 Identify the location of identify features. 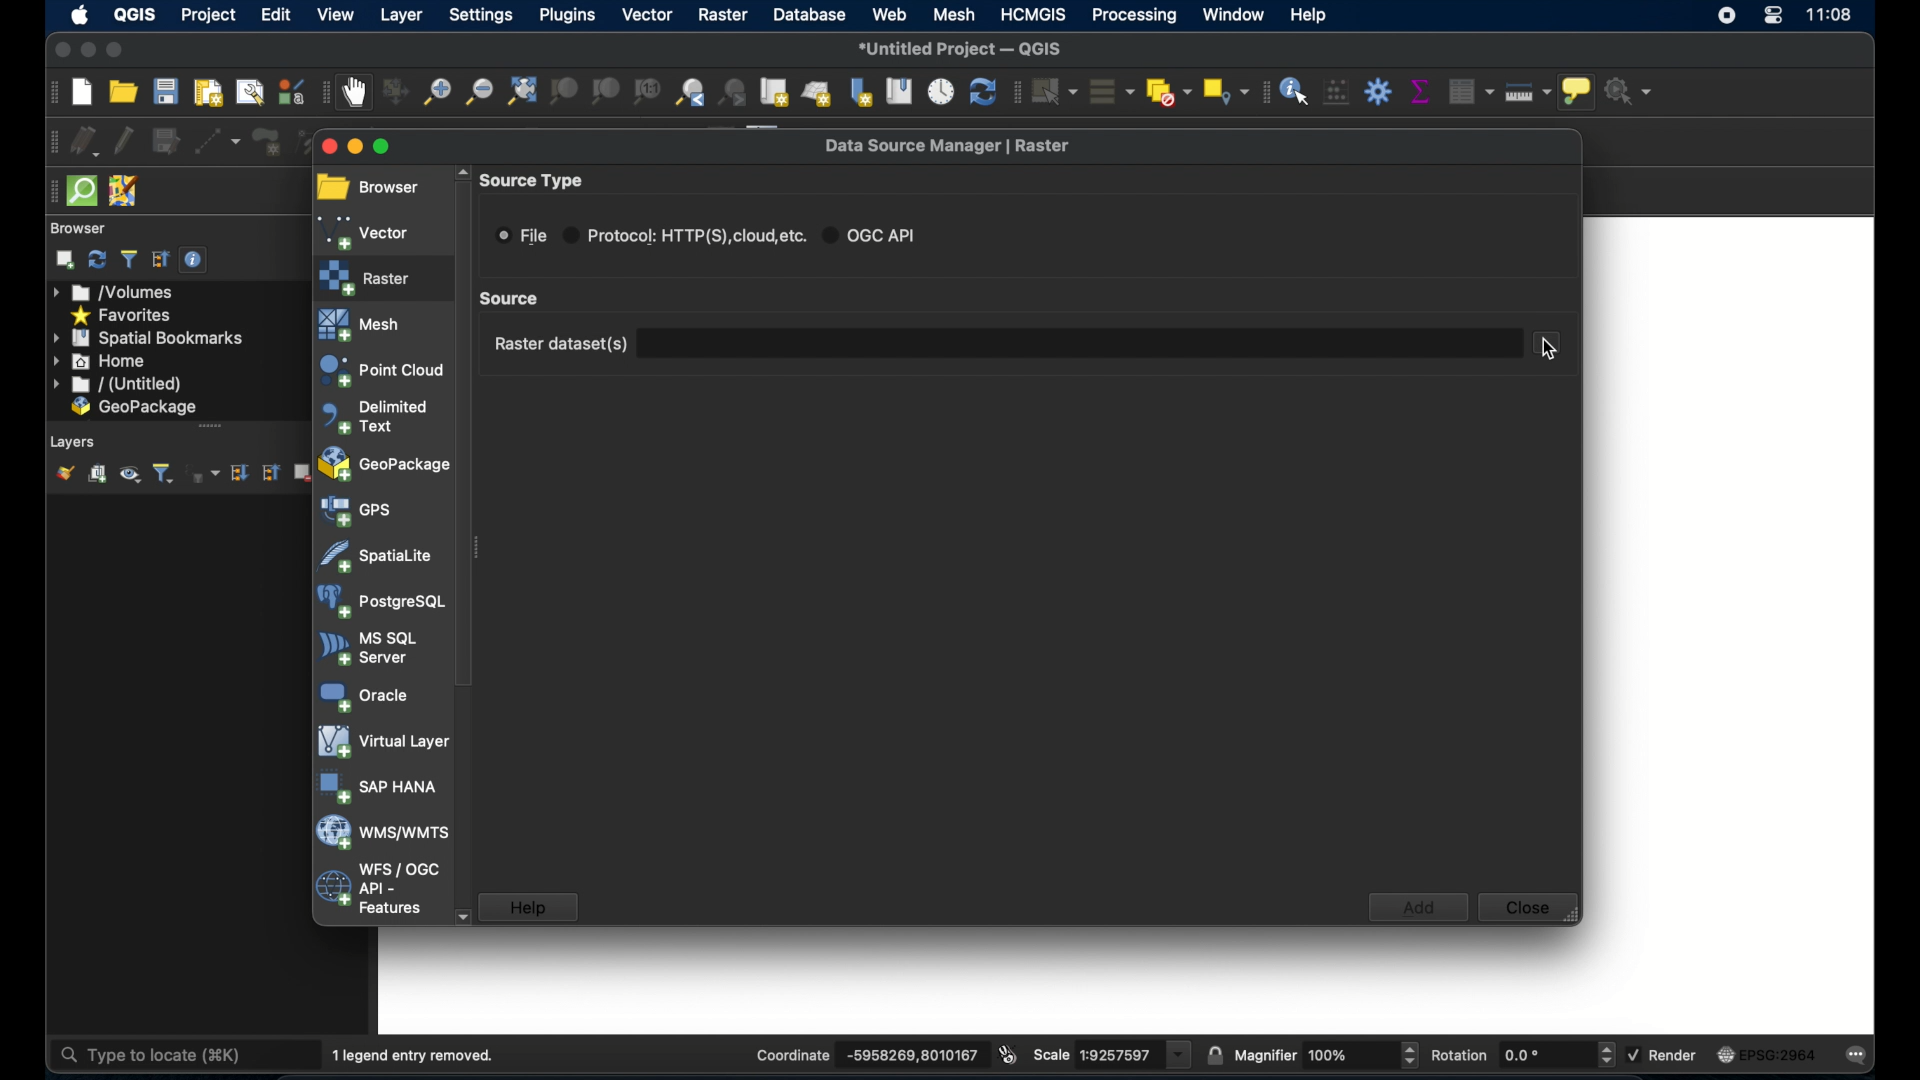
(1295, 90).